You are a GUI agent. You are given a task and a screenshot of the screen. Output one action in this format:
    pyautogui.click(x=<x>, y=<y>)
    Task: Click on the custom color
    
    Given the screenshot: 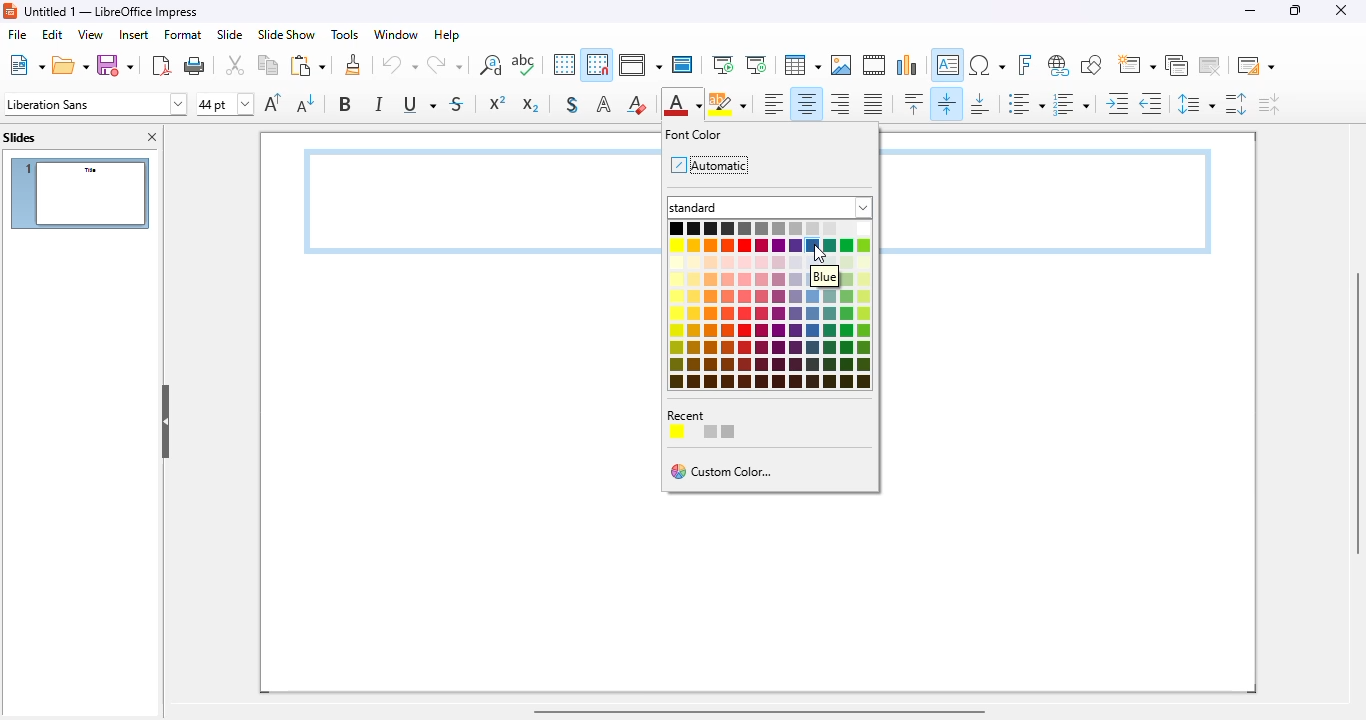 What is the action you would take?
    pyautogui.click(x=724, y=472)
    